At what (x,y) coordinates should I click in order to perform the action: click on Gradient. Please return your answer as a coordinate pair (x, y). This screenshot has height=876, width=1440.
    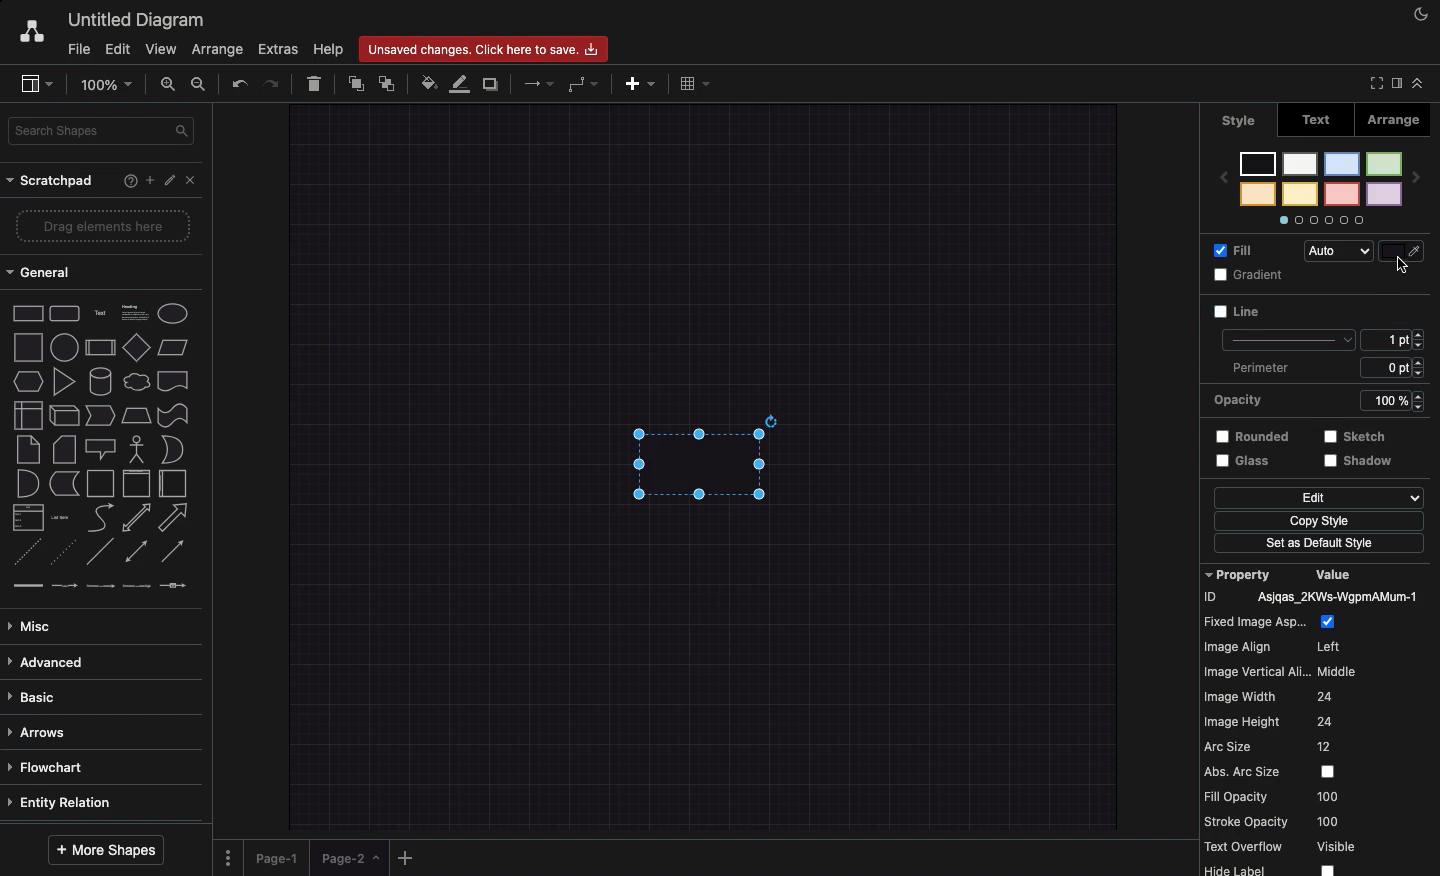
    Looking at the image, I should click on (1252, 275).